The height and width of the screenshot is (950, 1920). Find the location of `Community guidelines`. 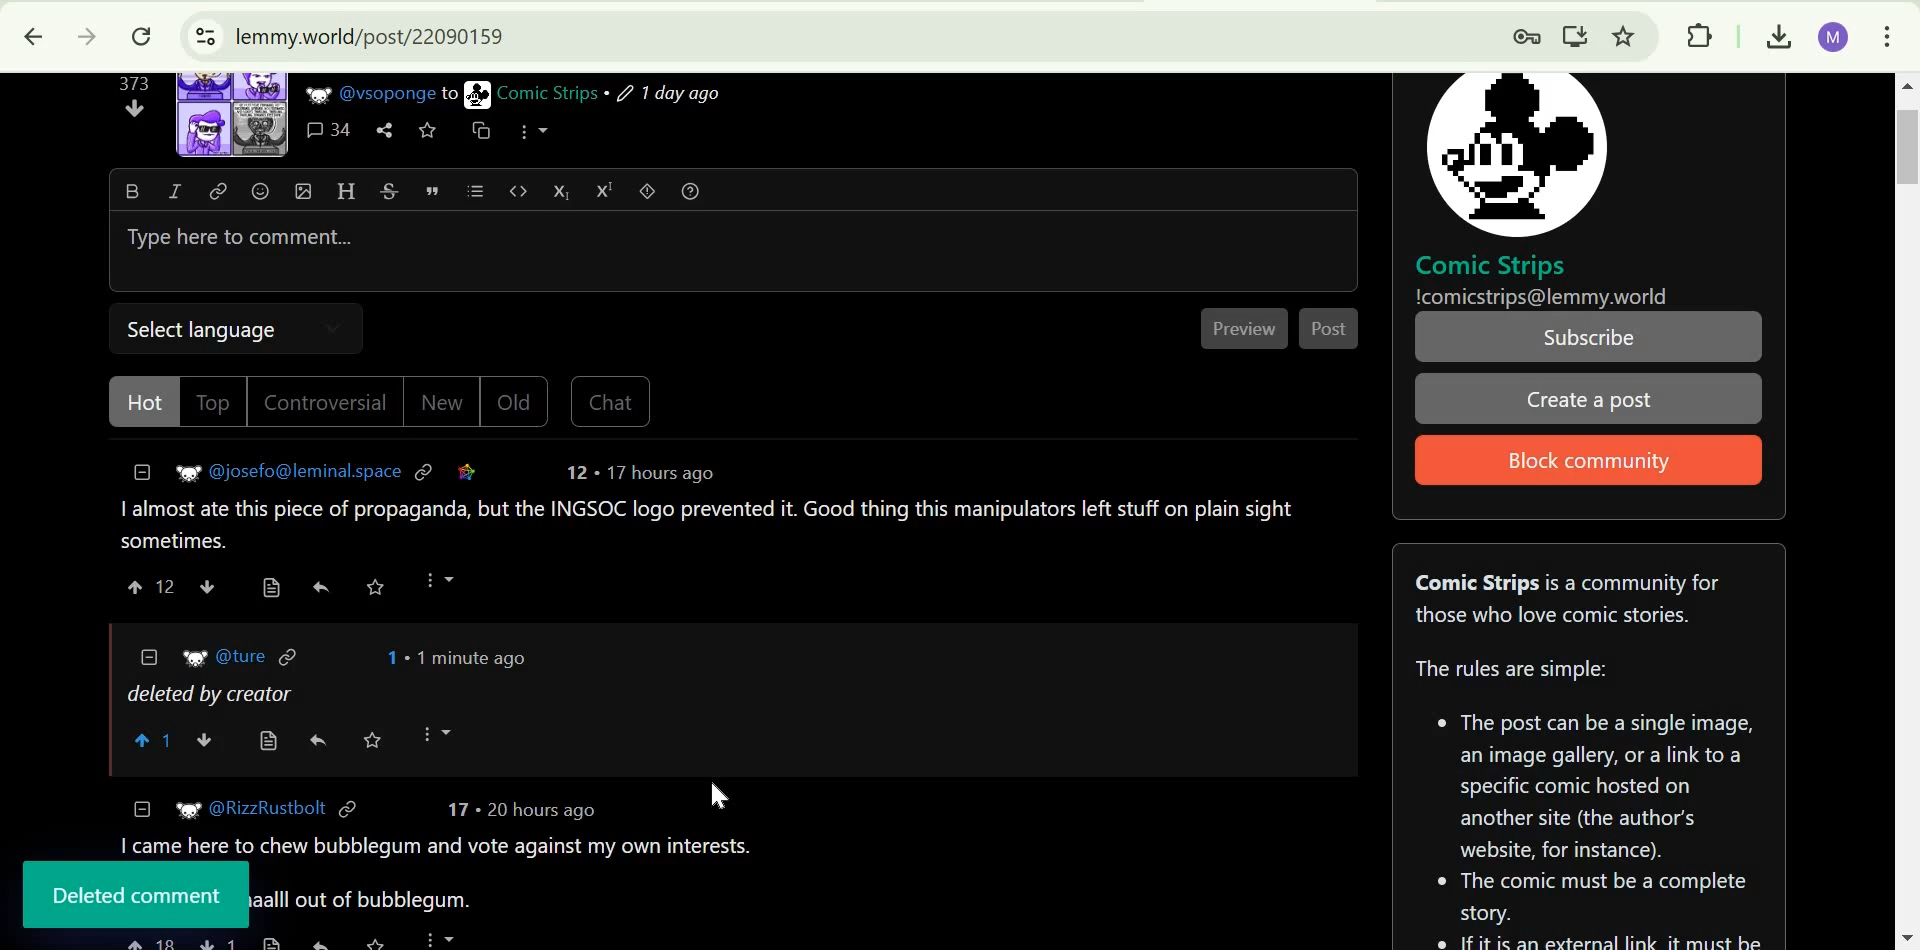

Community guidelines is located at coordinates (1591, 794).